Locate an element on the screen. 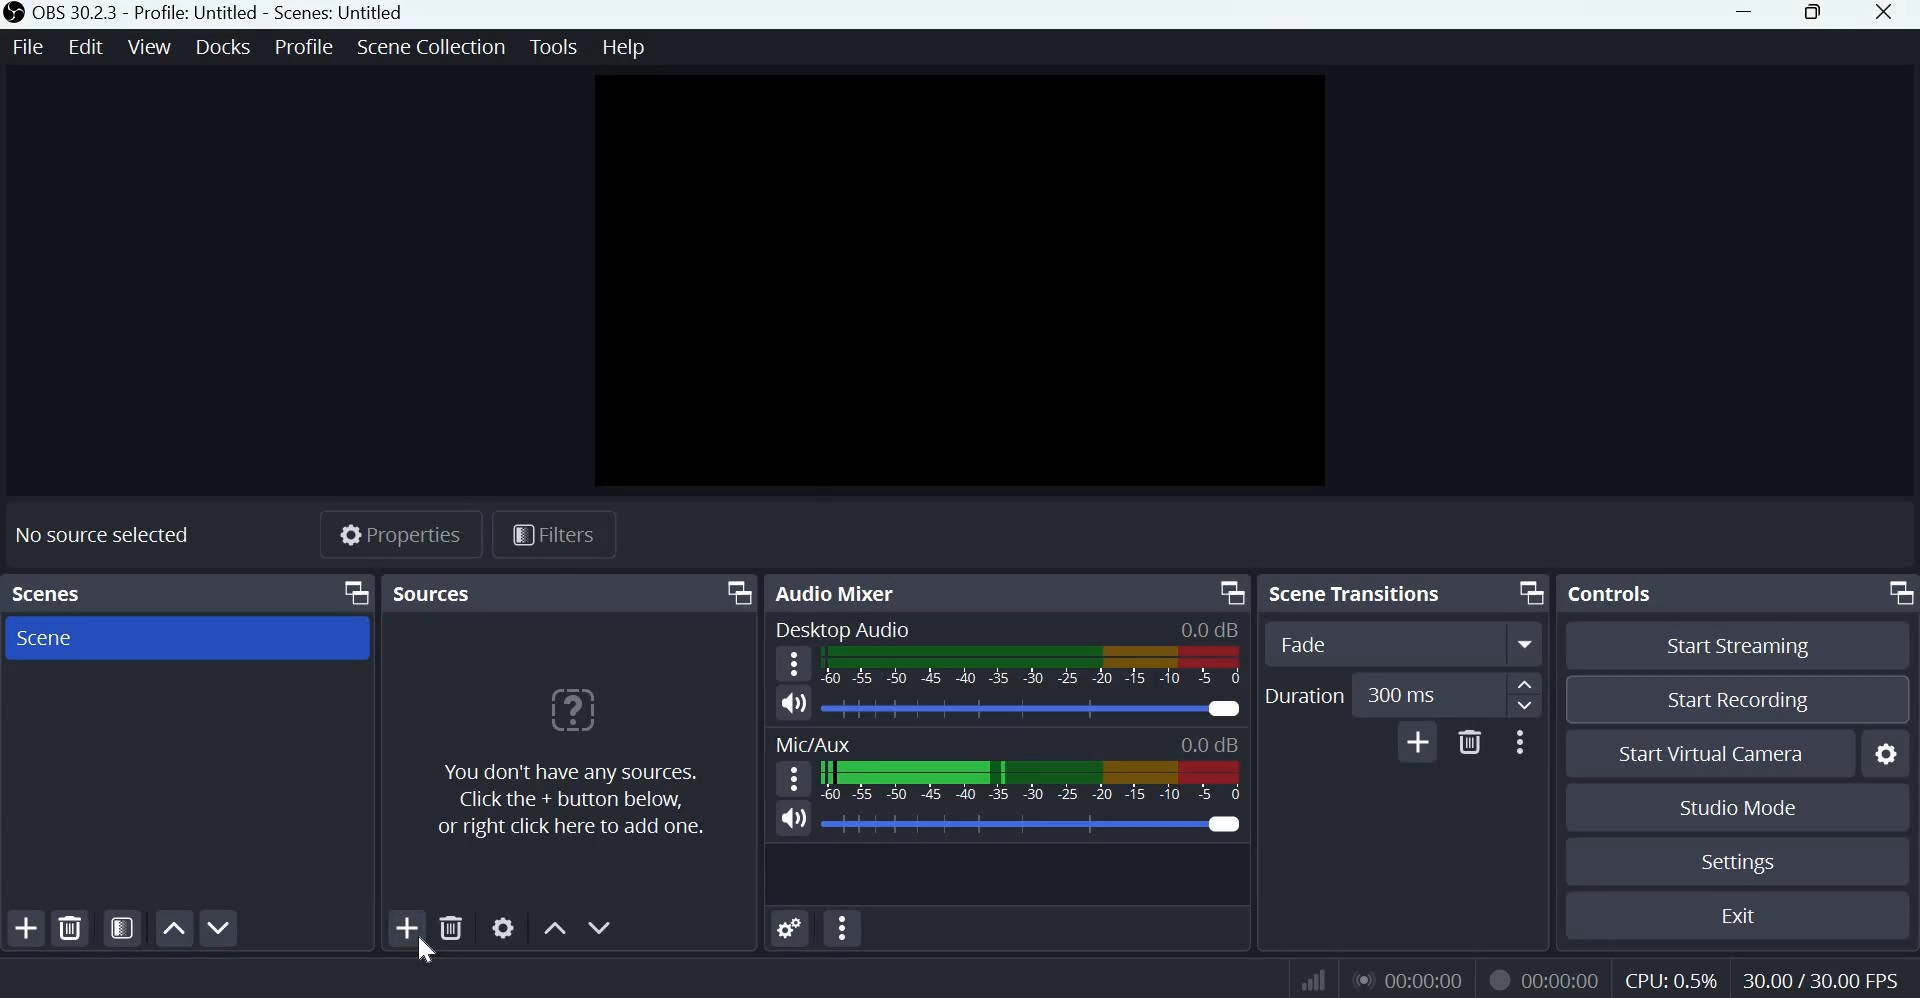 The height and width of the screenshot is (998, 1920). file is located at coordinates (29, 46).